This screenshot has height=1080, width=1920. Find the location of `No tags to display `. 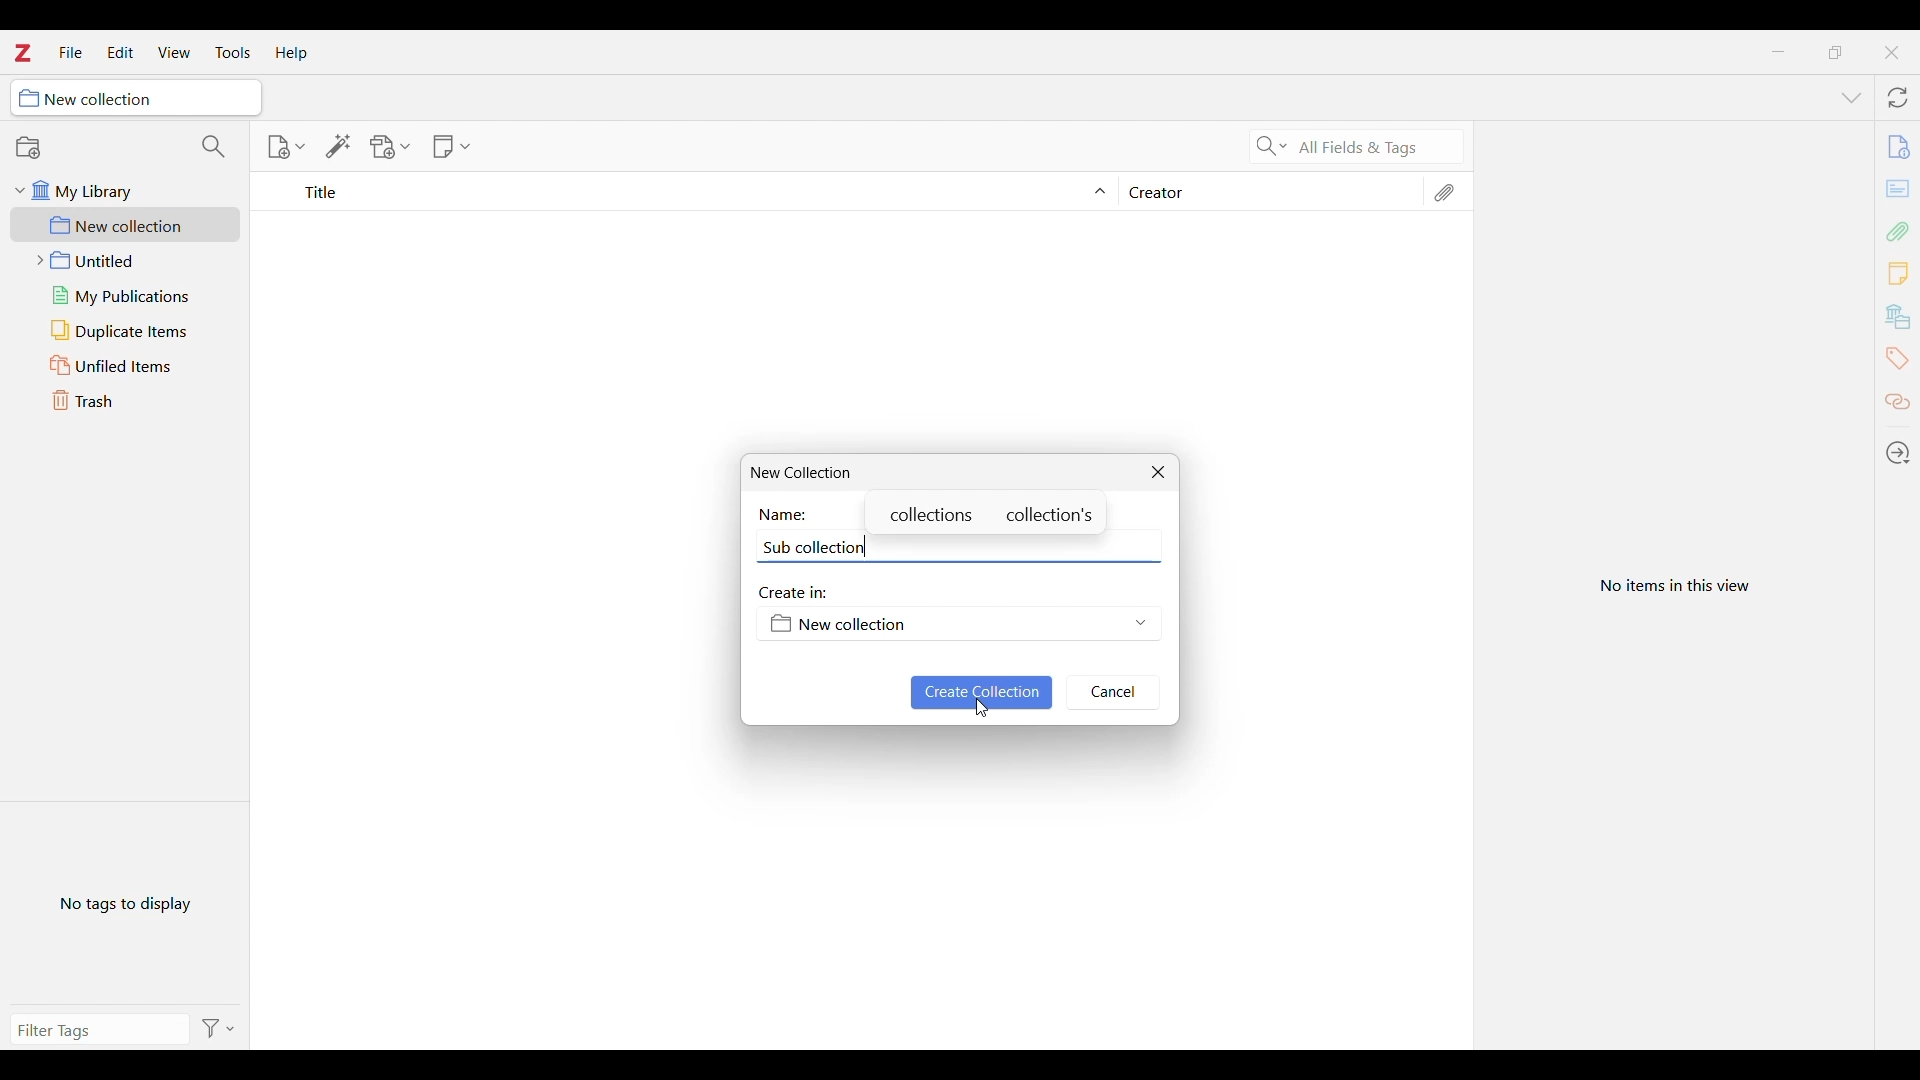

No tags to display  is located at coordinates (119, 904).